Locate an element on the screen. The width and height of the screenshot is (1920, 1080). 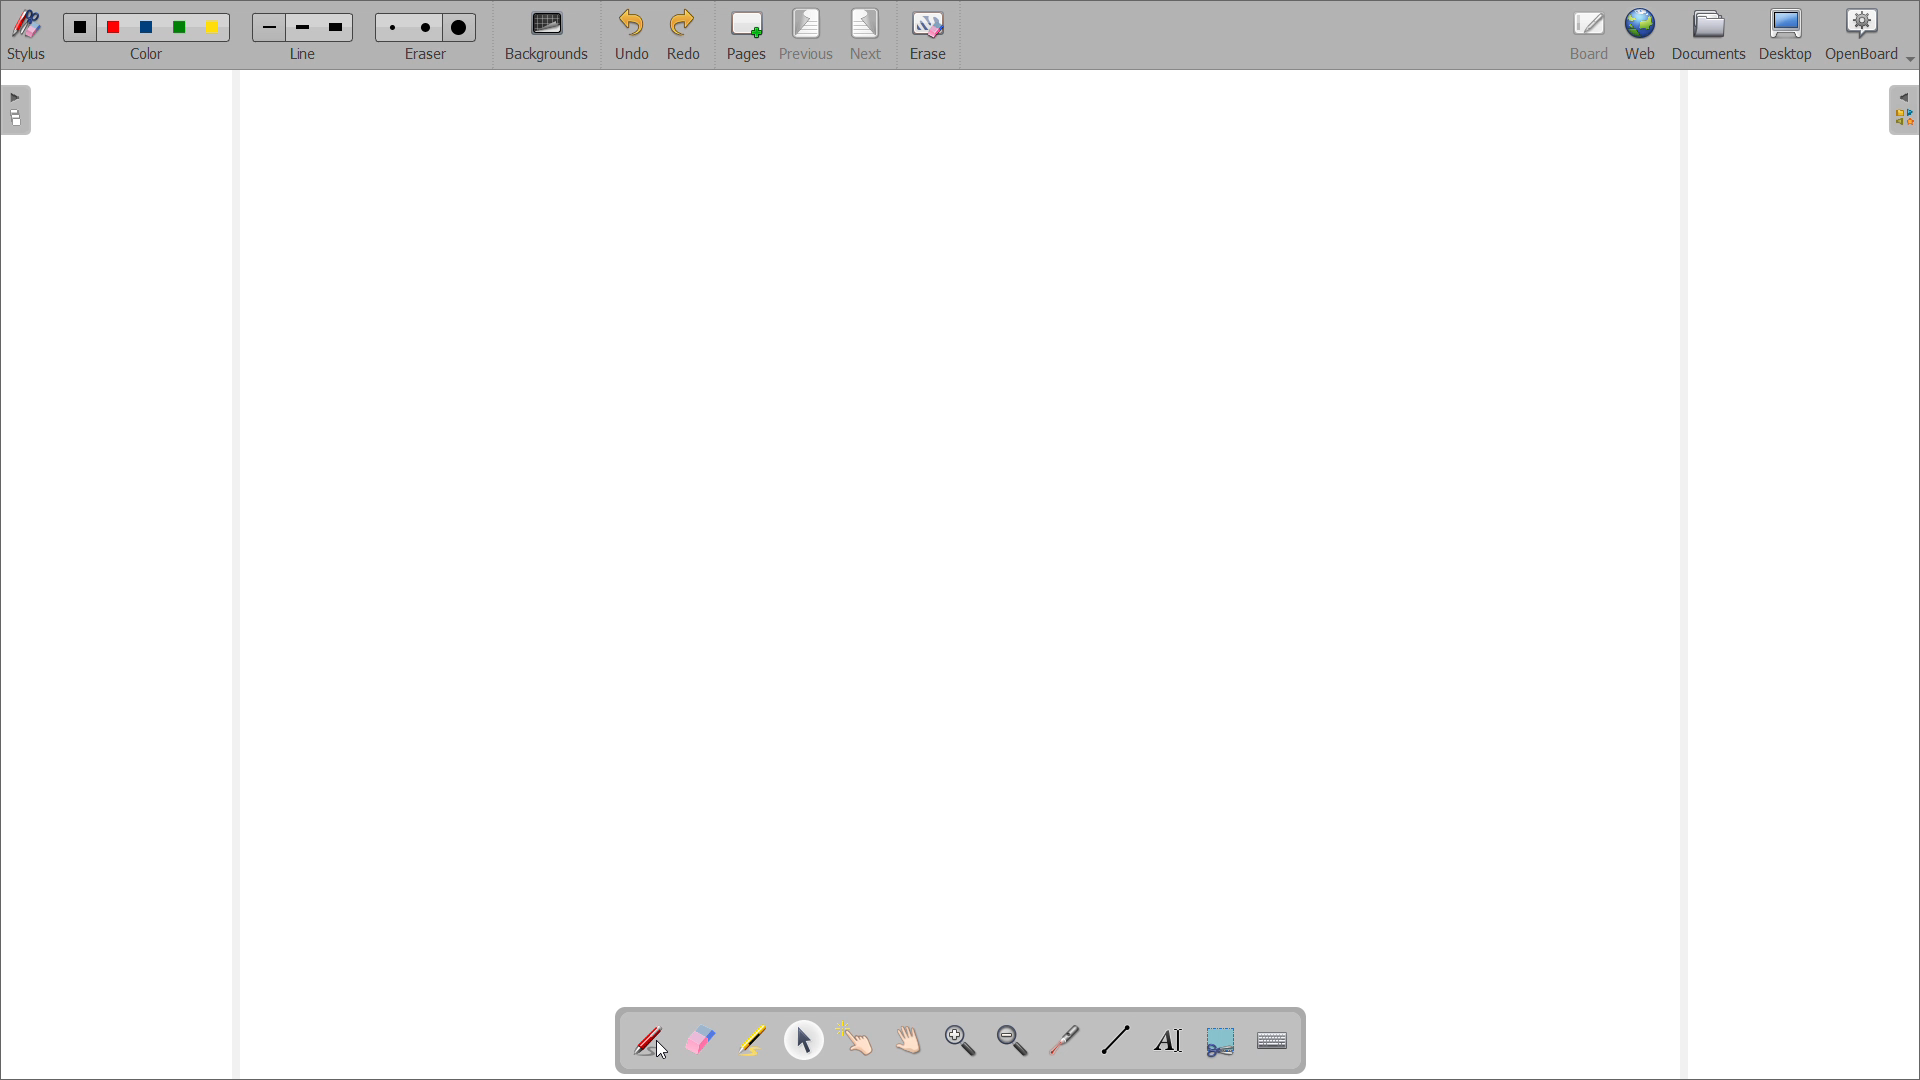
Eraser size is located at coordinates (426, 26).